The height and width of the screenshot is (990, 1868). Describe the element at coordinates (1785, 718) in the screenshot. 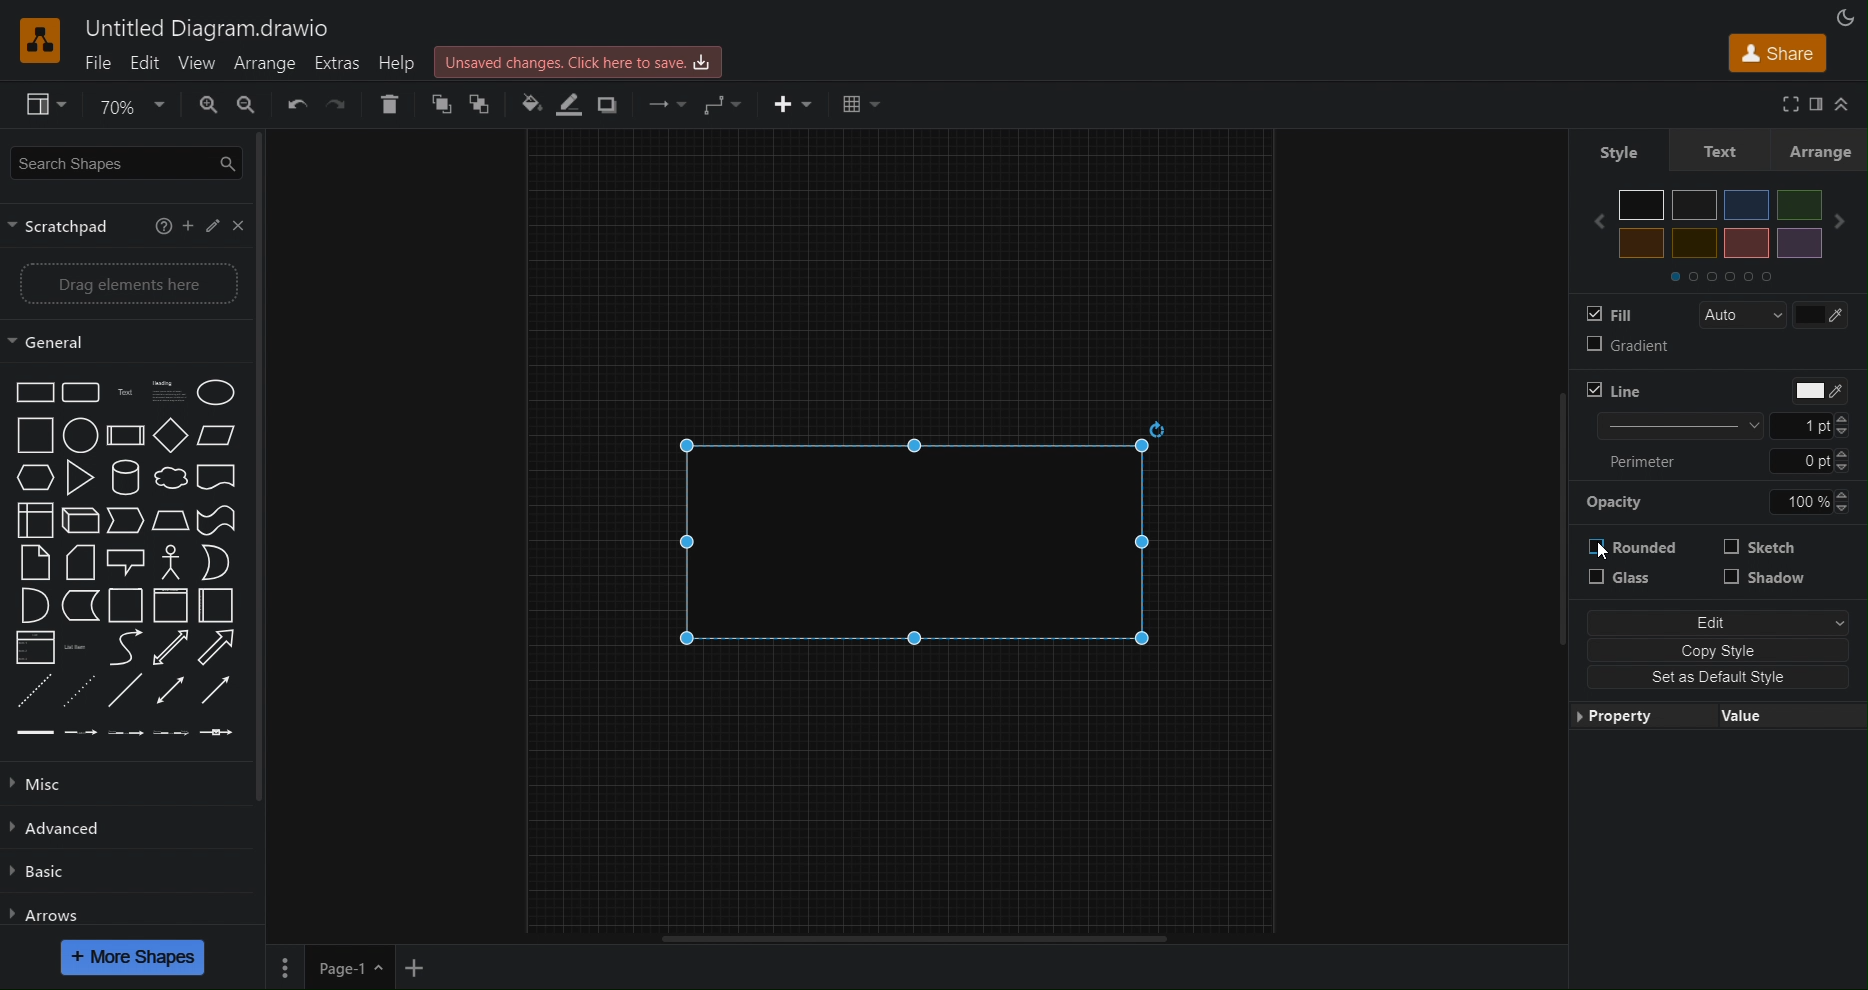

I see `Value` at that location.